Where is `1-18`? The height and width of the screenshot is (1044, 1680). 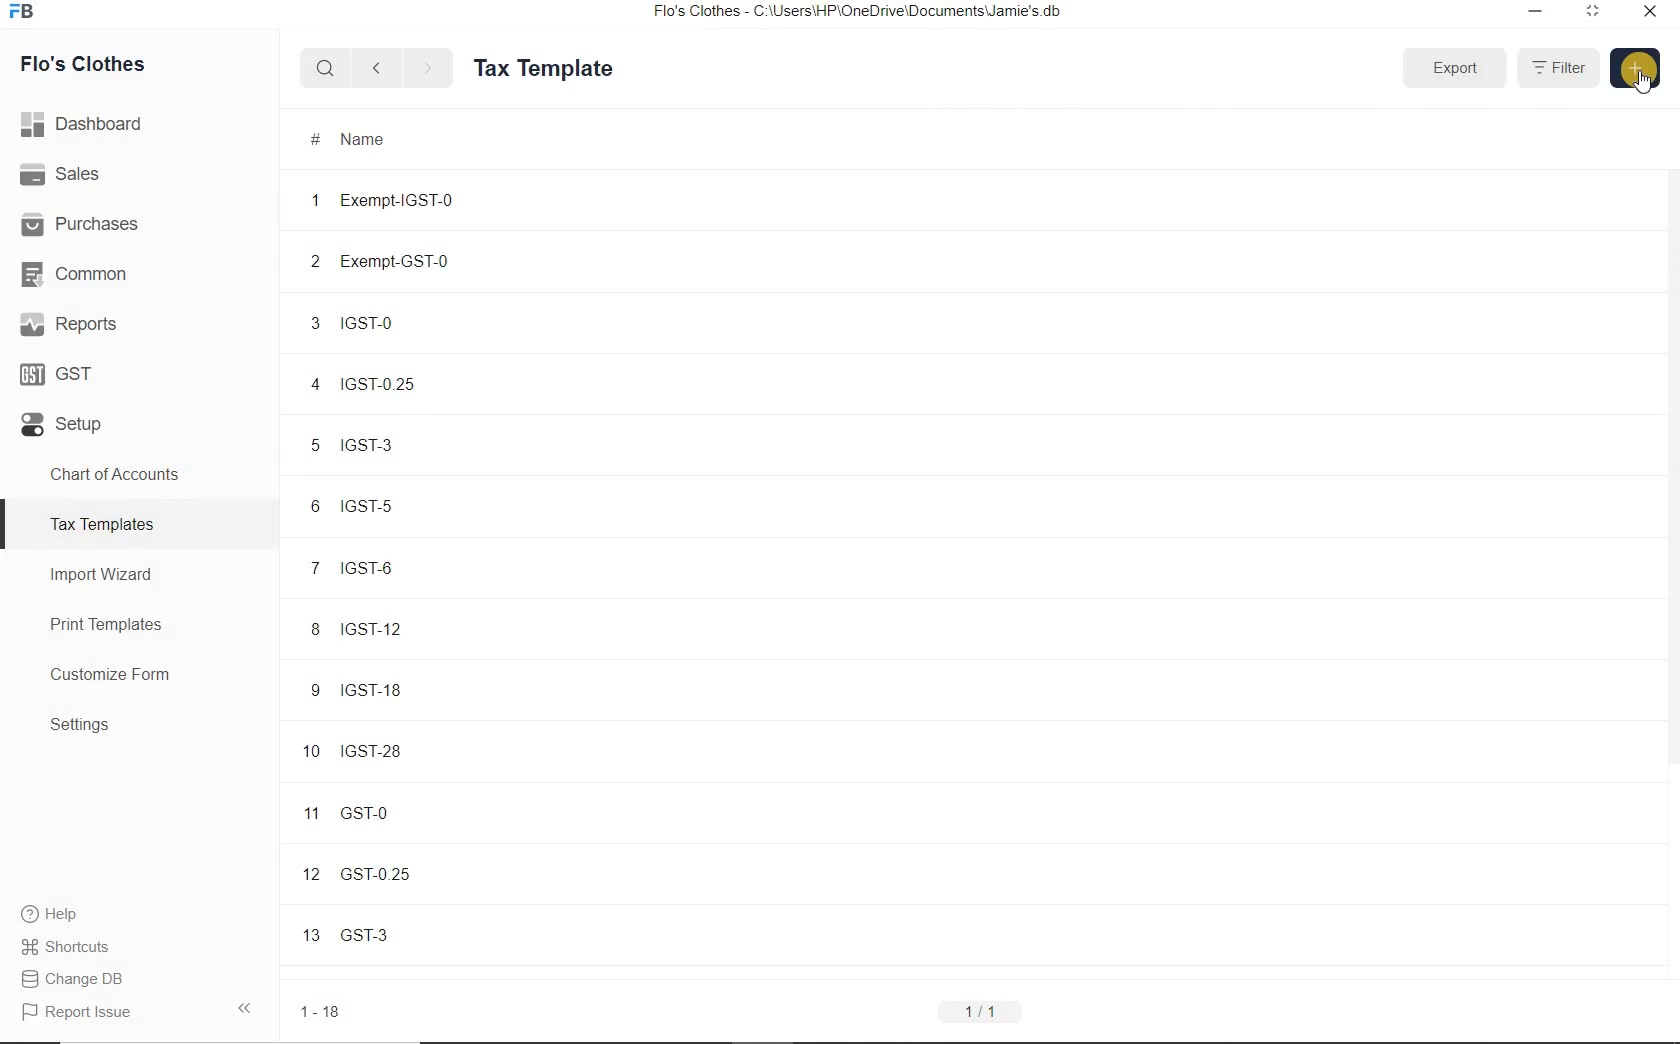 1-18 is located at coordinates (324, 1012).